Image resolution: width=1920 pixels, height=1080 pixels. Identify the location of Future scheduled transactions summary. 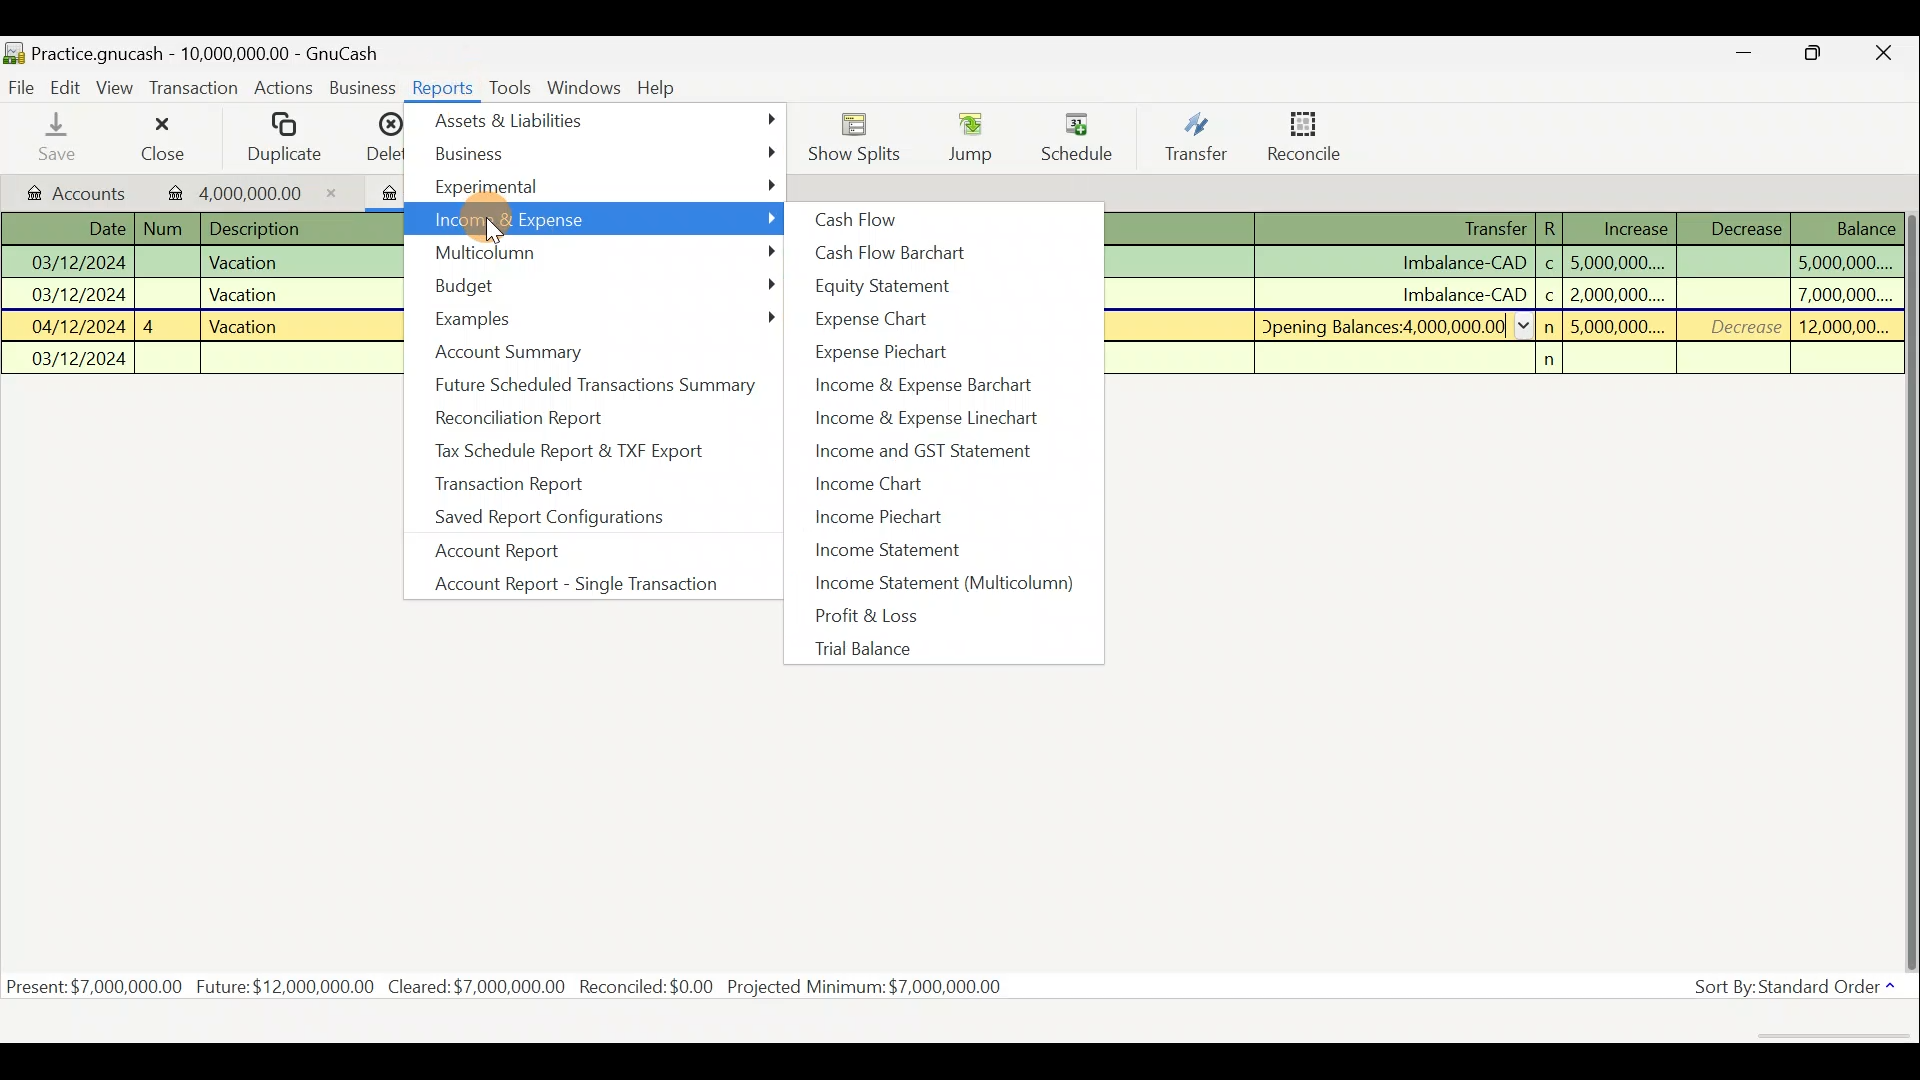
(598, 385).